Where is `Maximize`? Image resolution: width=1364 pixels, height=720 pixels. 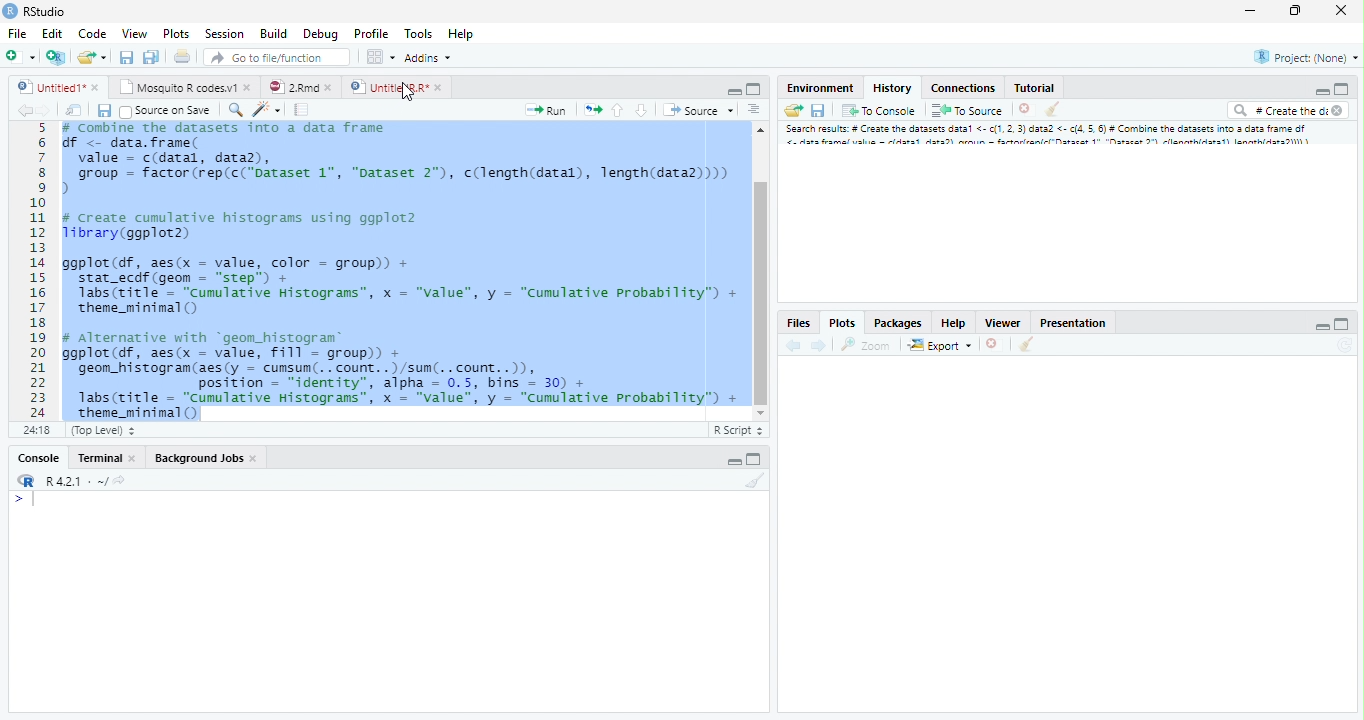
Maximize is located at coordinates (1344, 323).